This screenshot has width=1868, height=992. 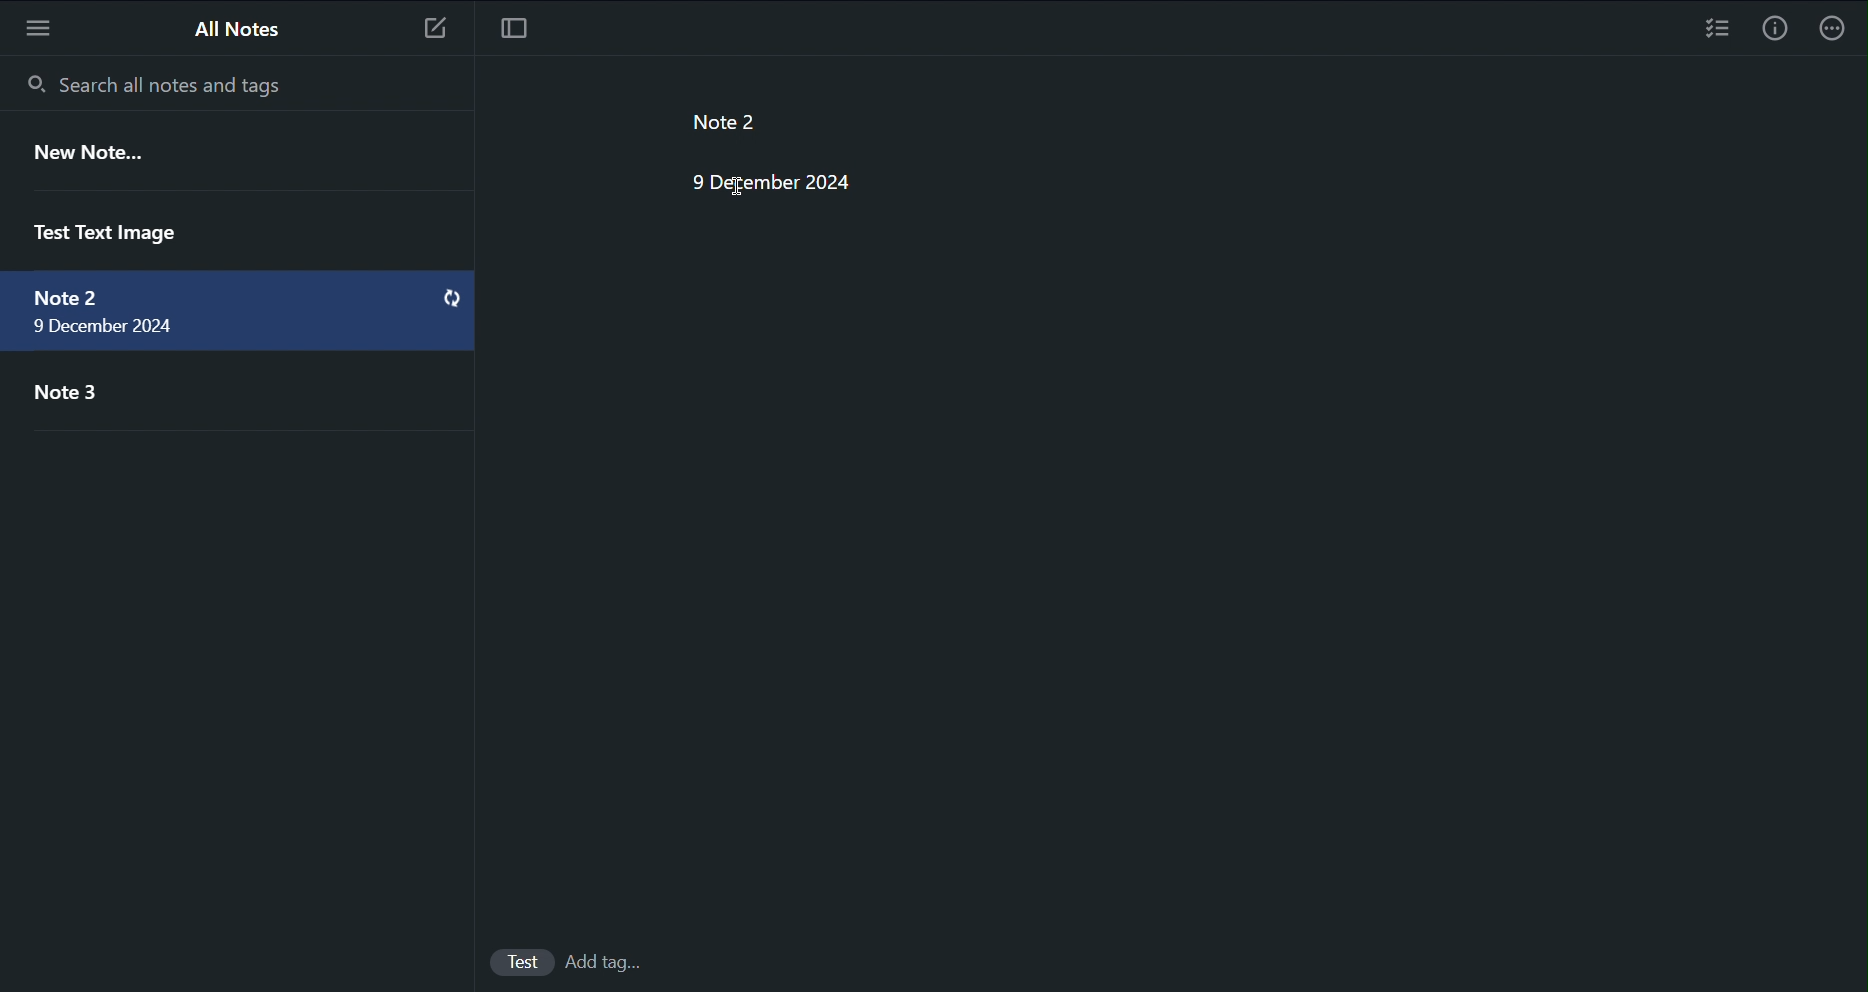 What do you see at coordinates (432, 23) in the screenshot?
I see `New Note` at bounding box center [432, 23].